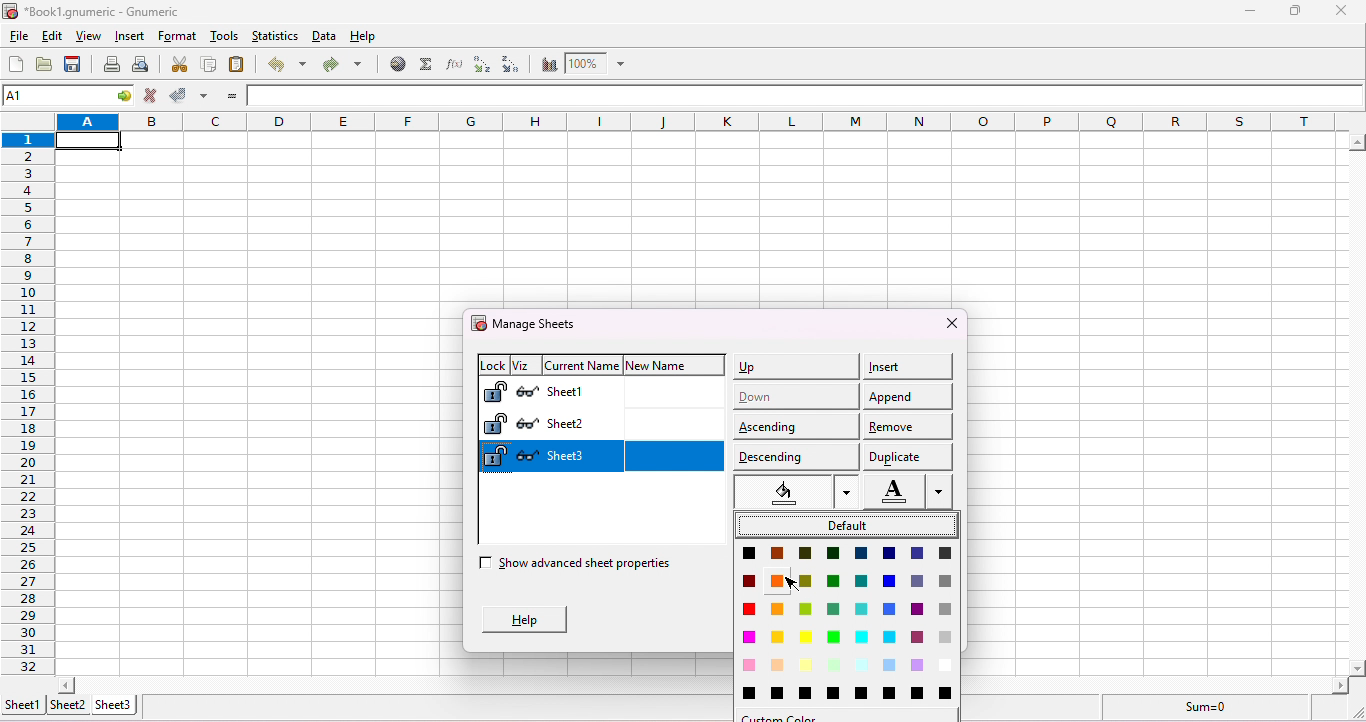 The width and height of the screenshot is (1366, 722). I want to click on scroll bar, so click(400, 684).